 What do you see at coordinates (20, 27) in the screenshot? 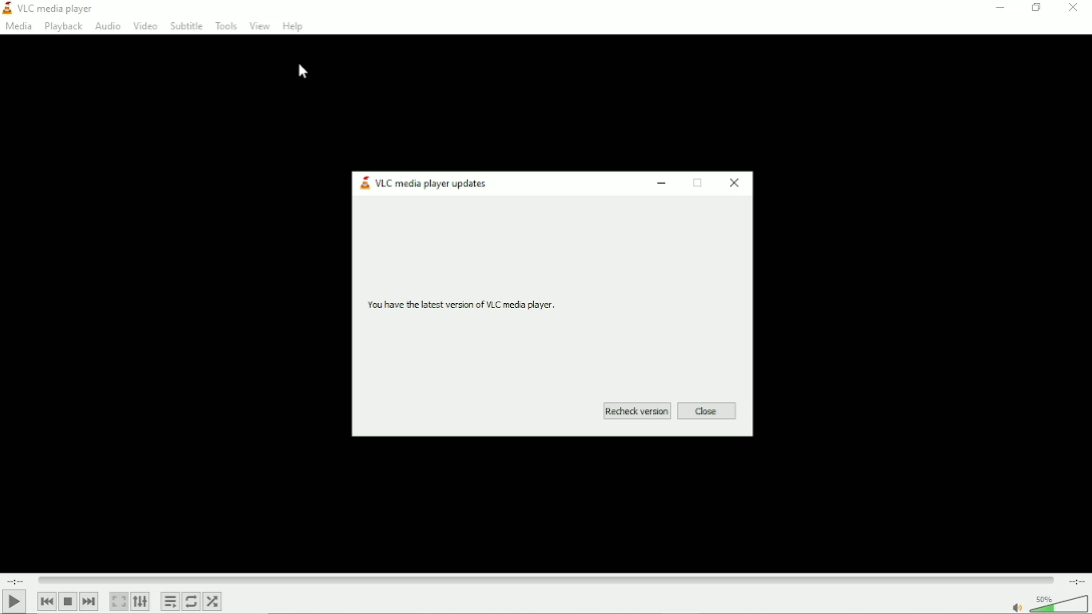
I see `Media` at bounding box center [20, 27].